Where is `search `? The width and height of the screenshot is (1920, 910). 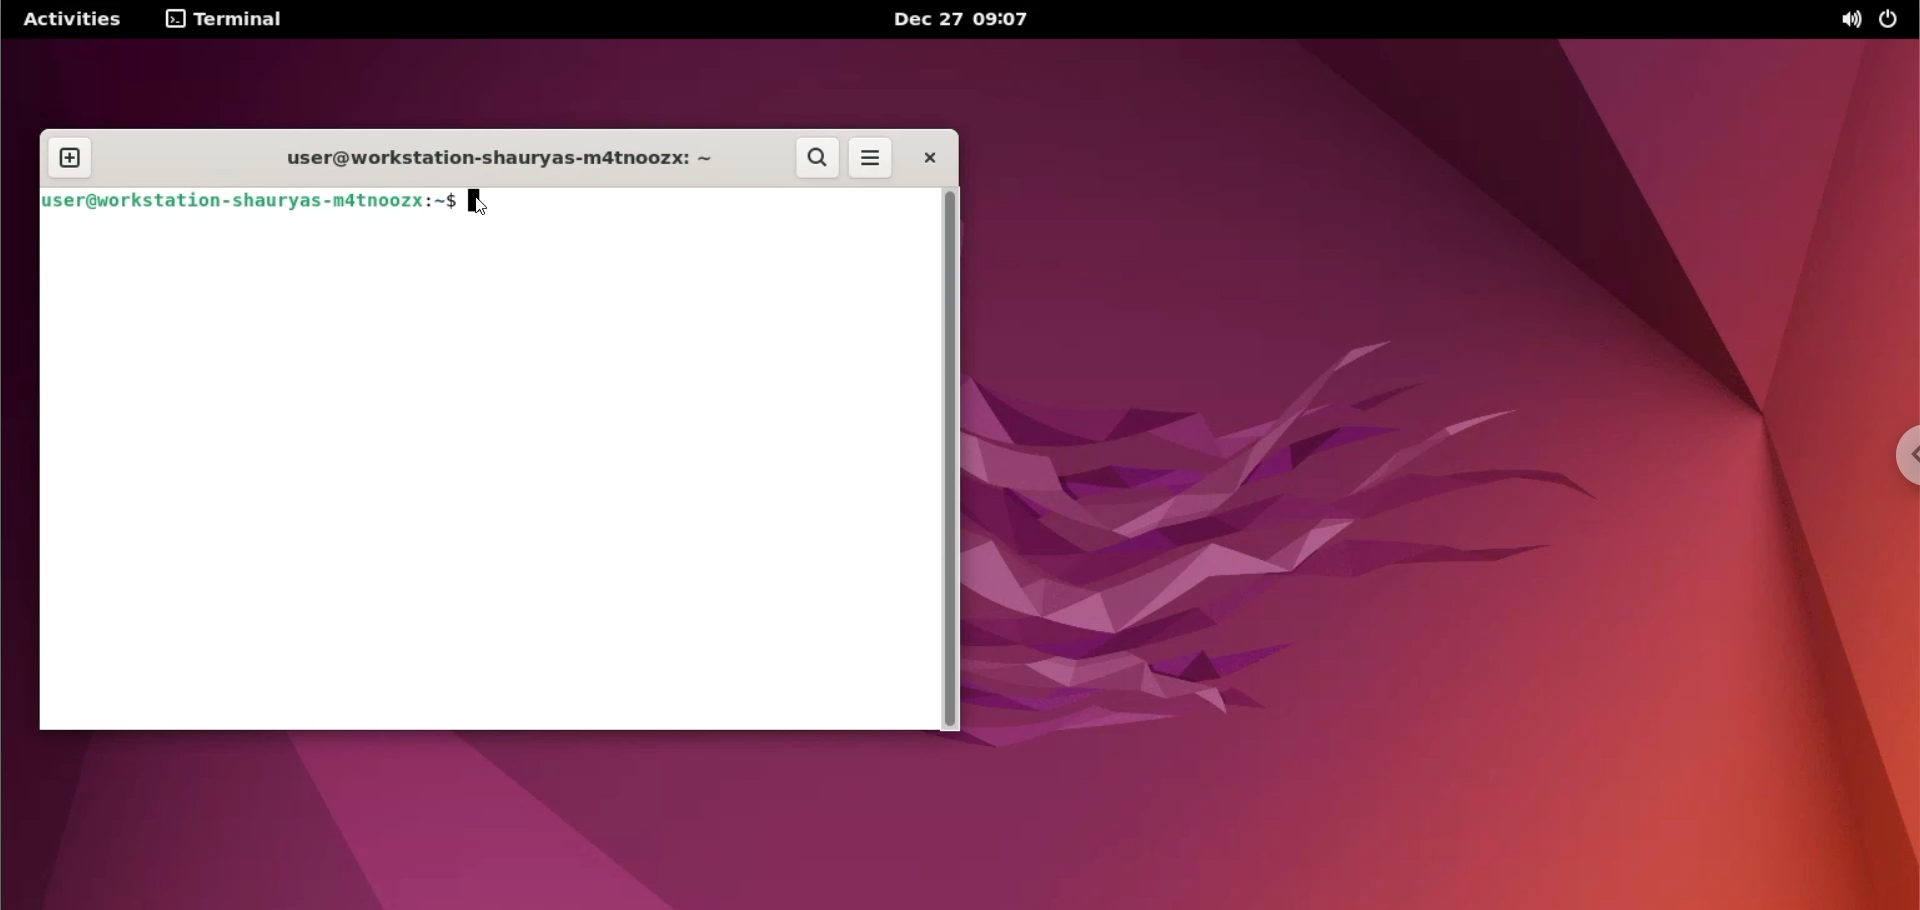
search  is located at coordinates (817, 157).